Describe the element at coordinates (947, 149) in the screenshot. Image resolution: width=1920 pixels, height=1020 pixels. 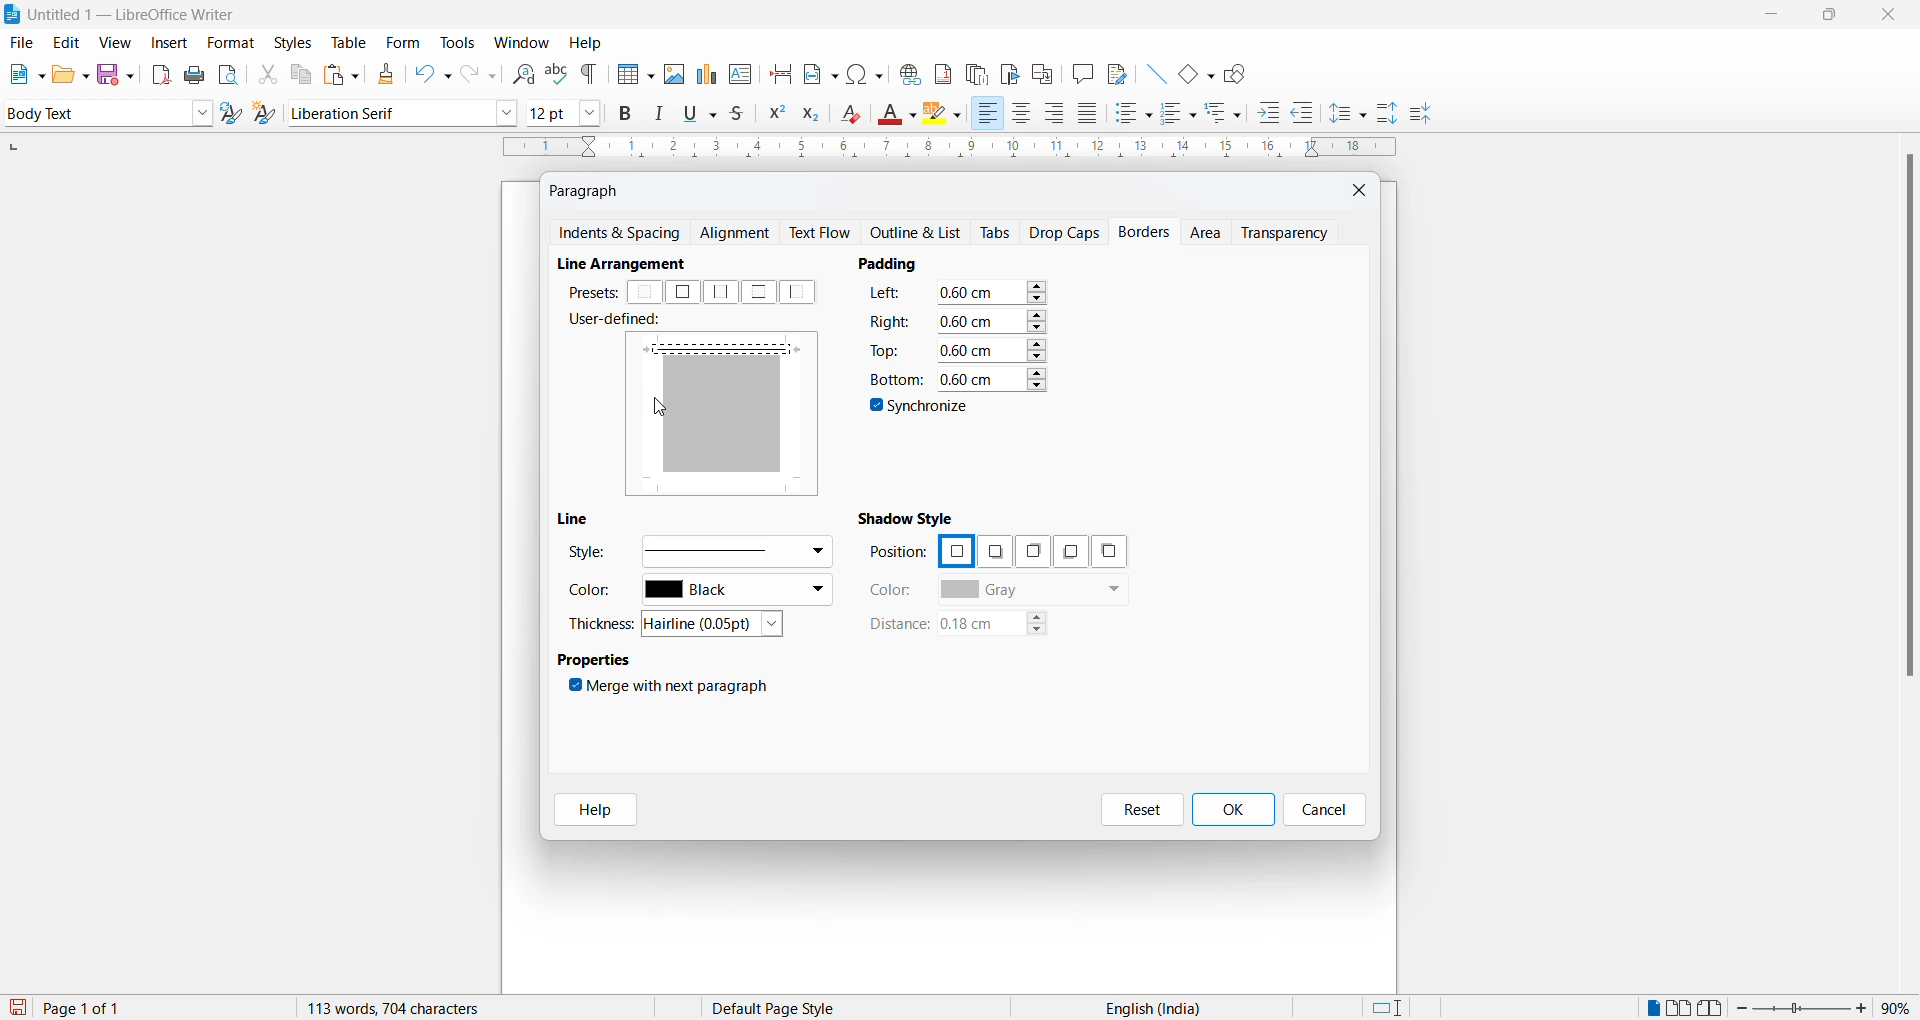
I see `scaling` at that location.